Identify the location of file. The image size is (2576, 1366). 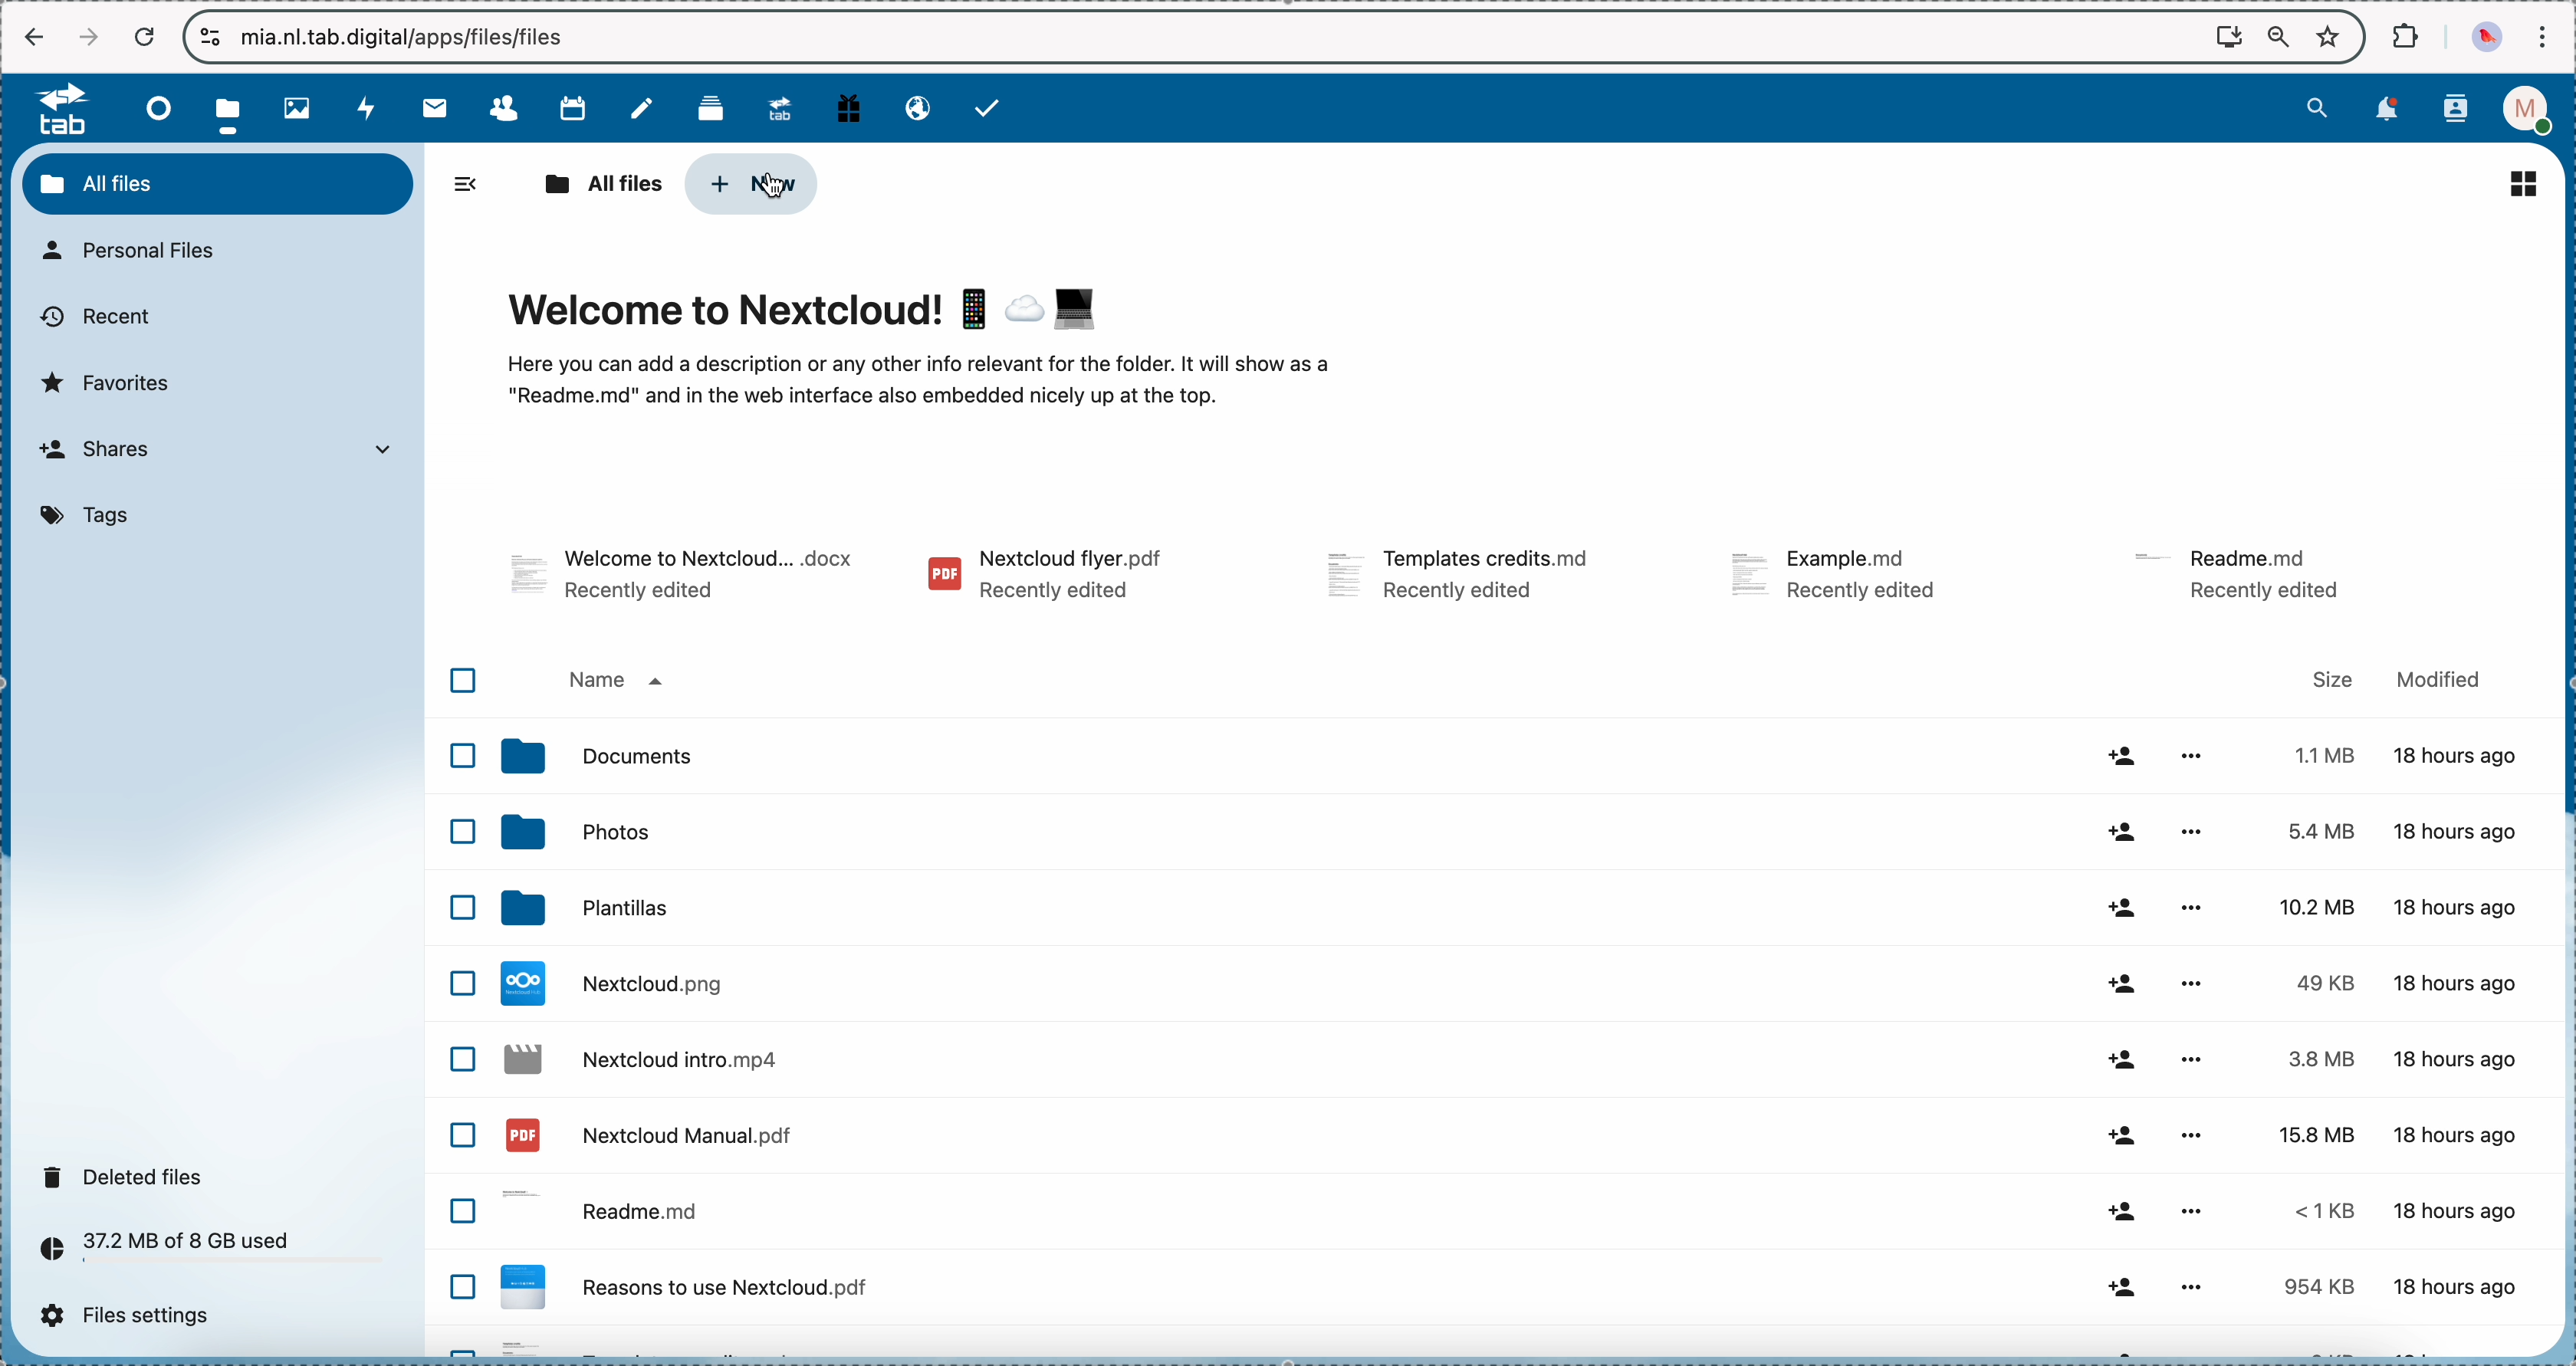
(1279, 982).